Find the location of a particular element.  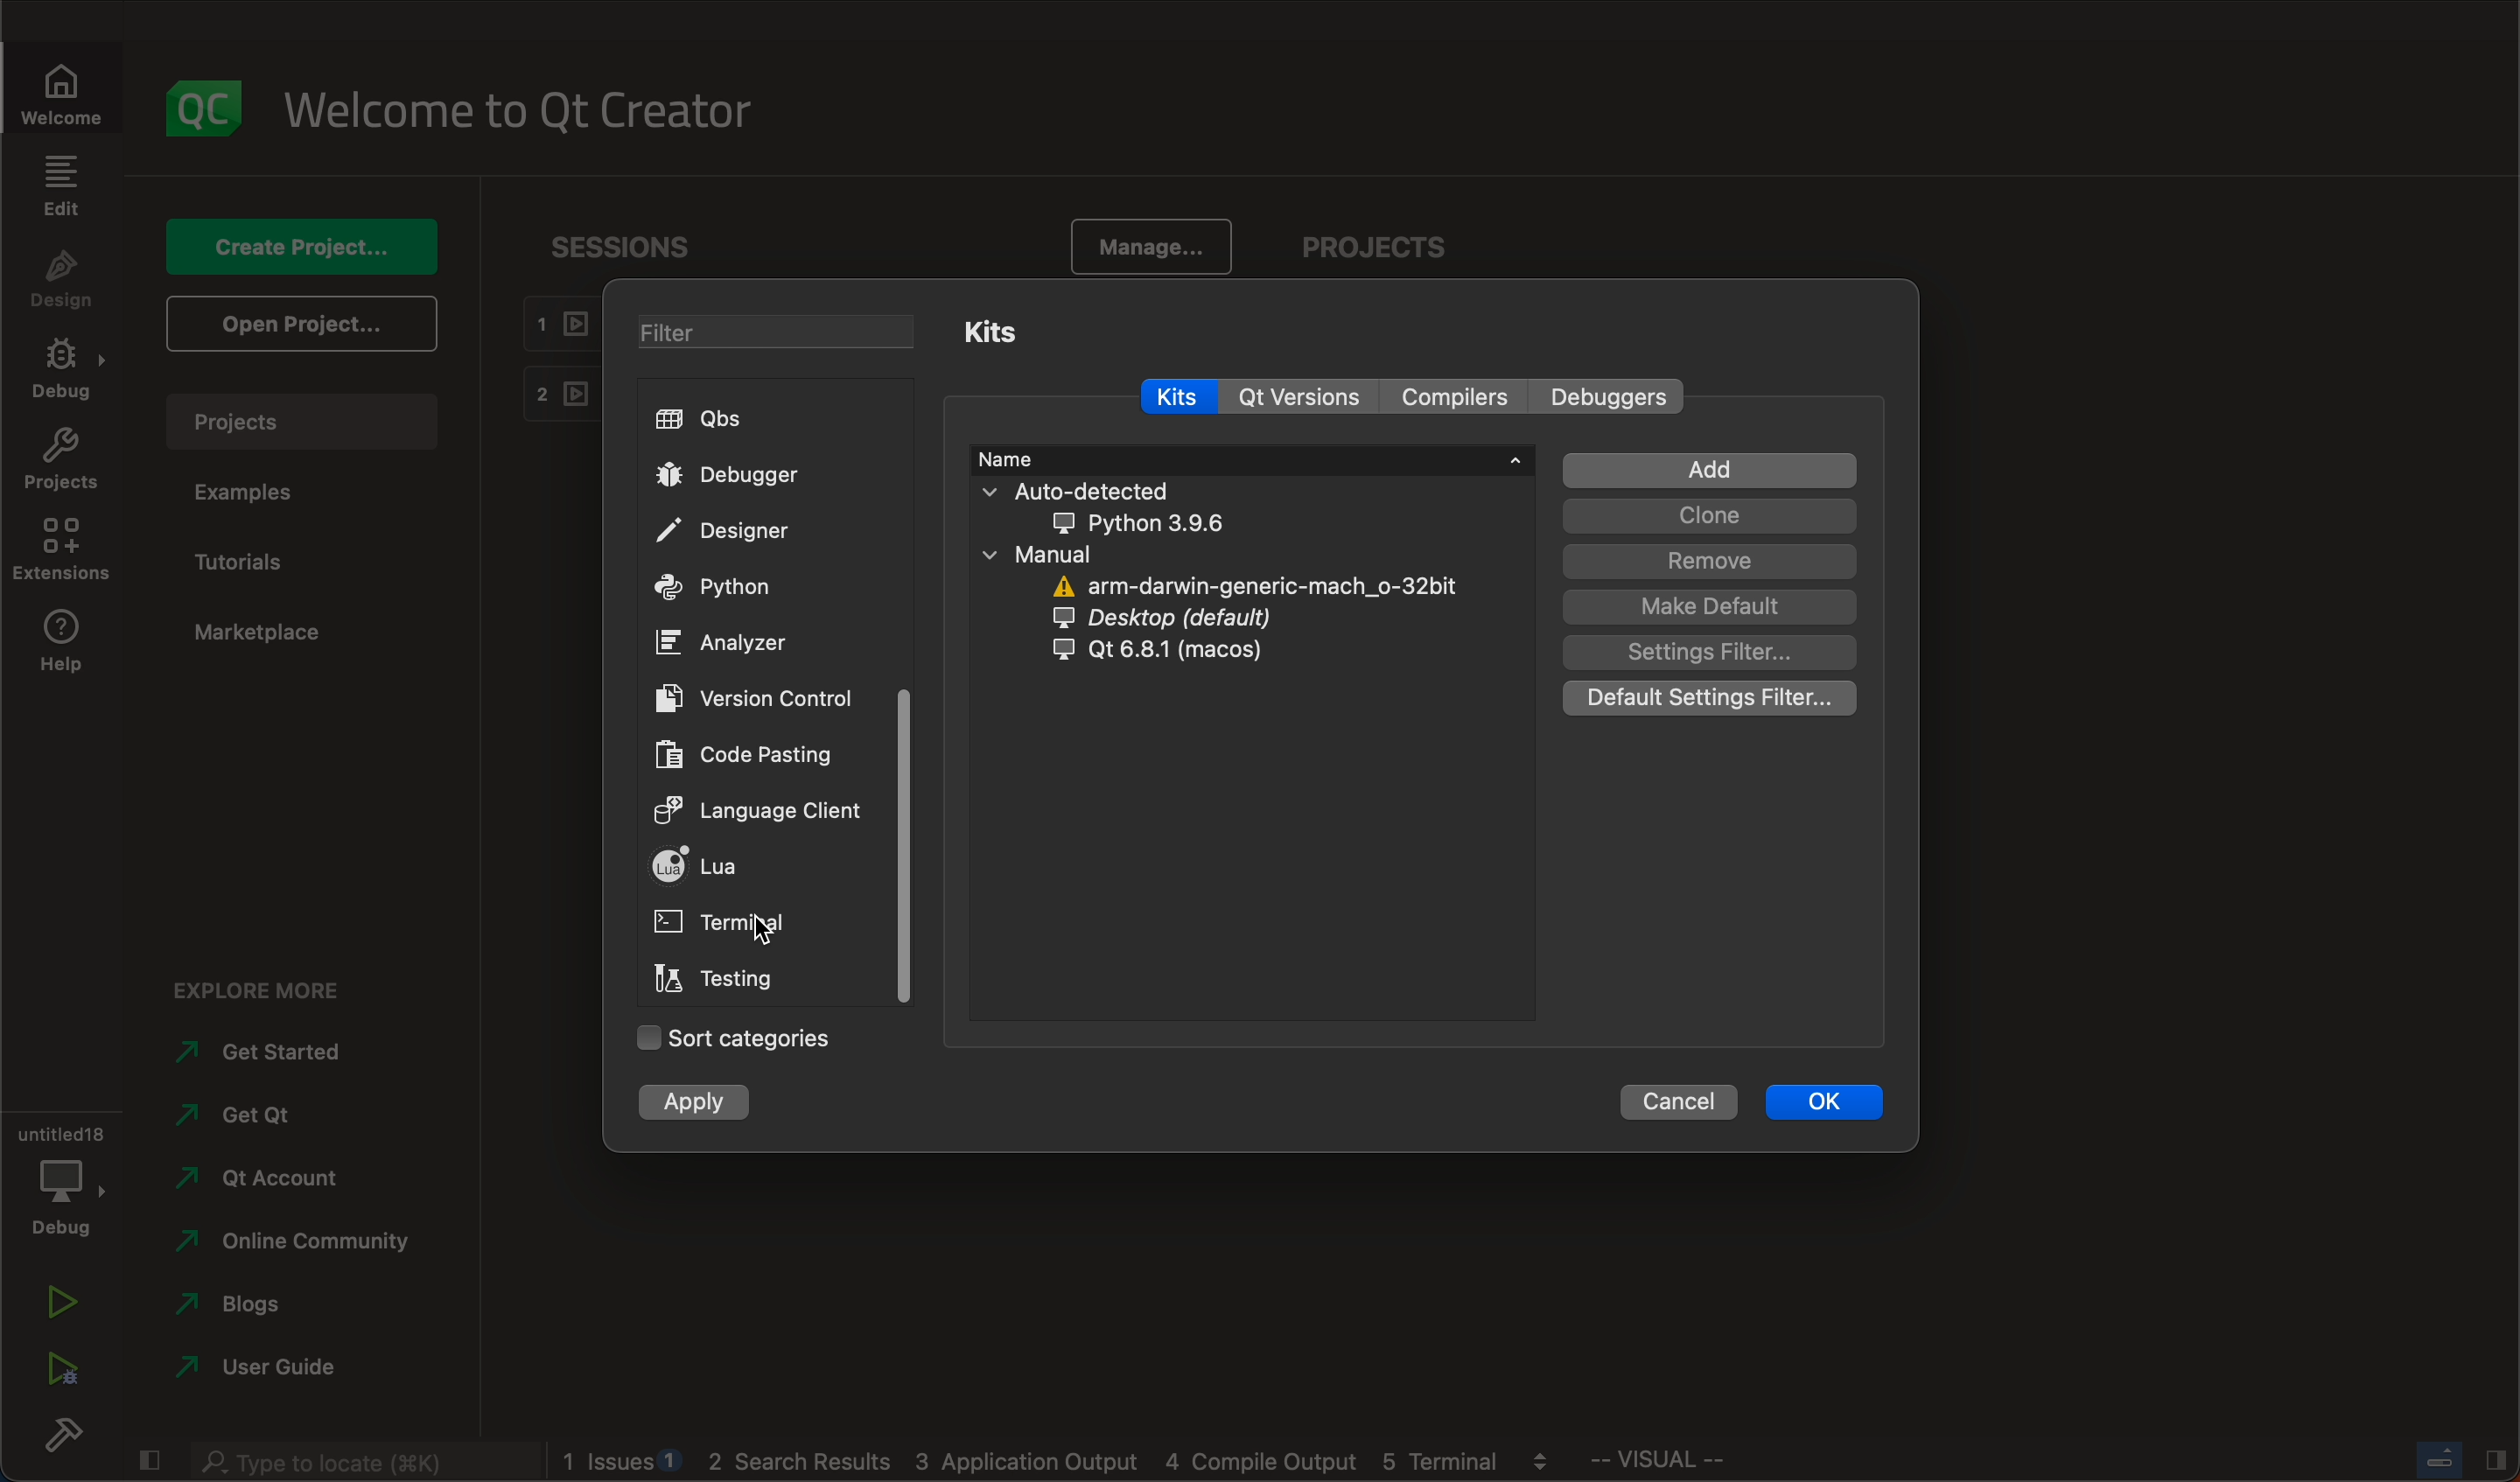

visual is located at coordinates (1728, 1465).